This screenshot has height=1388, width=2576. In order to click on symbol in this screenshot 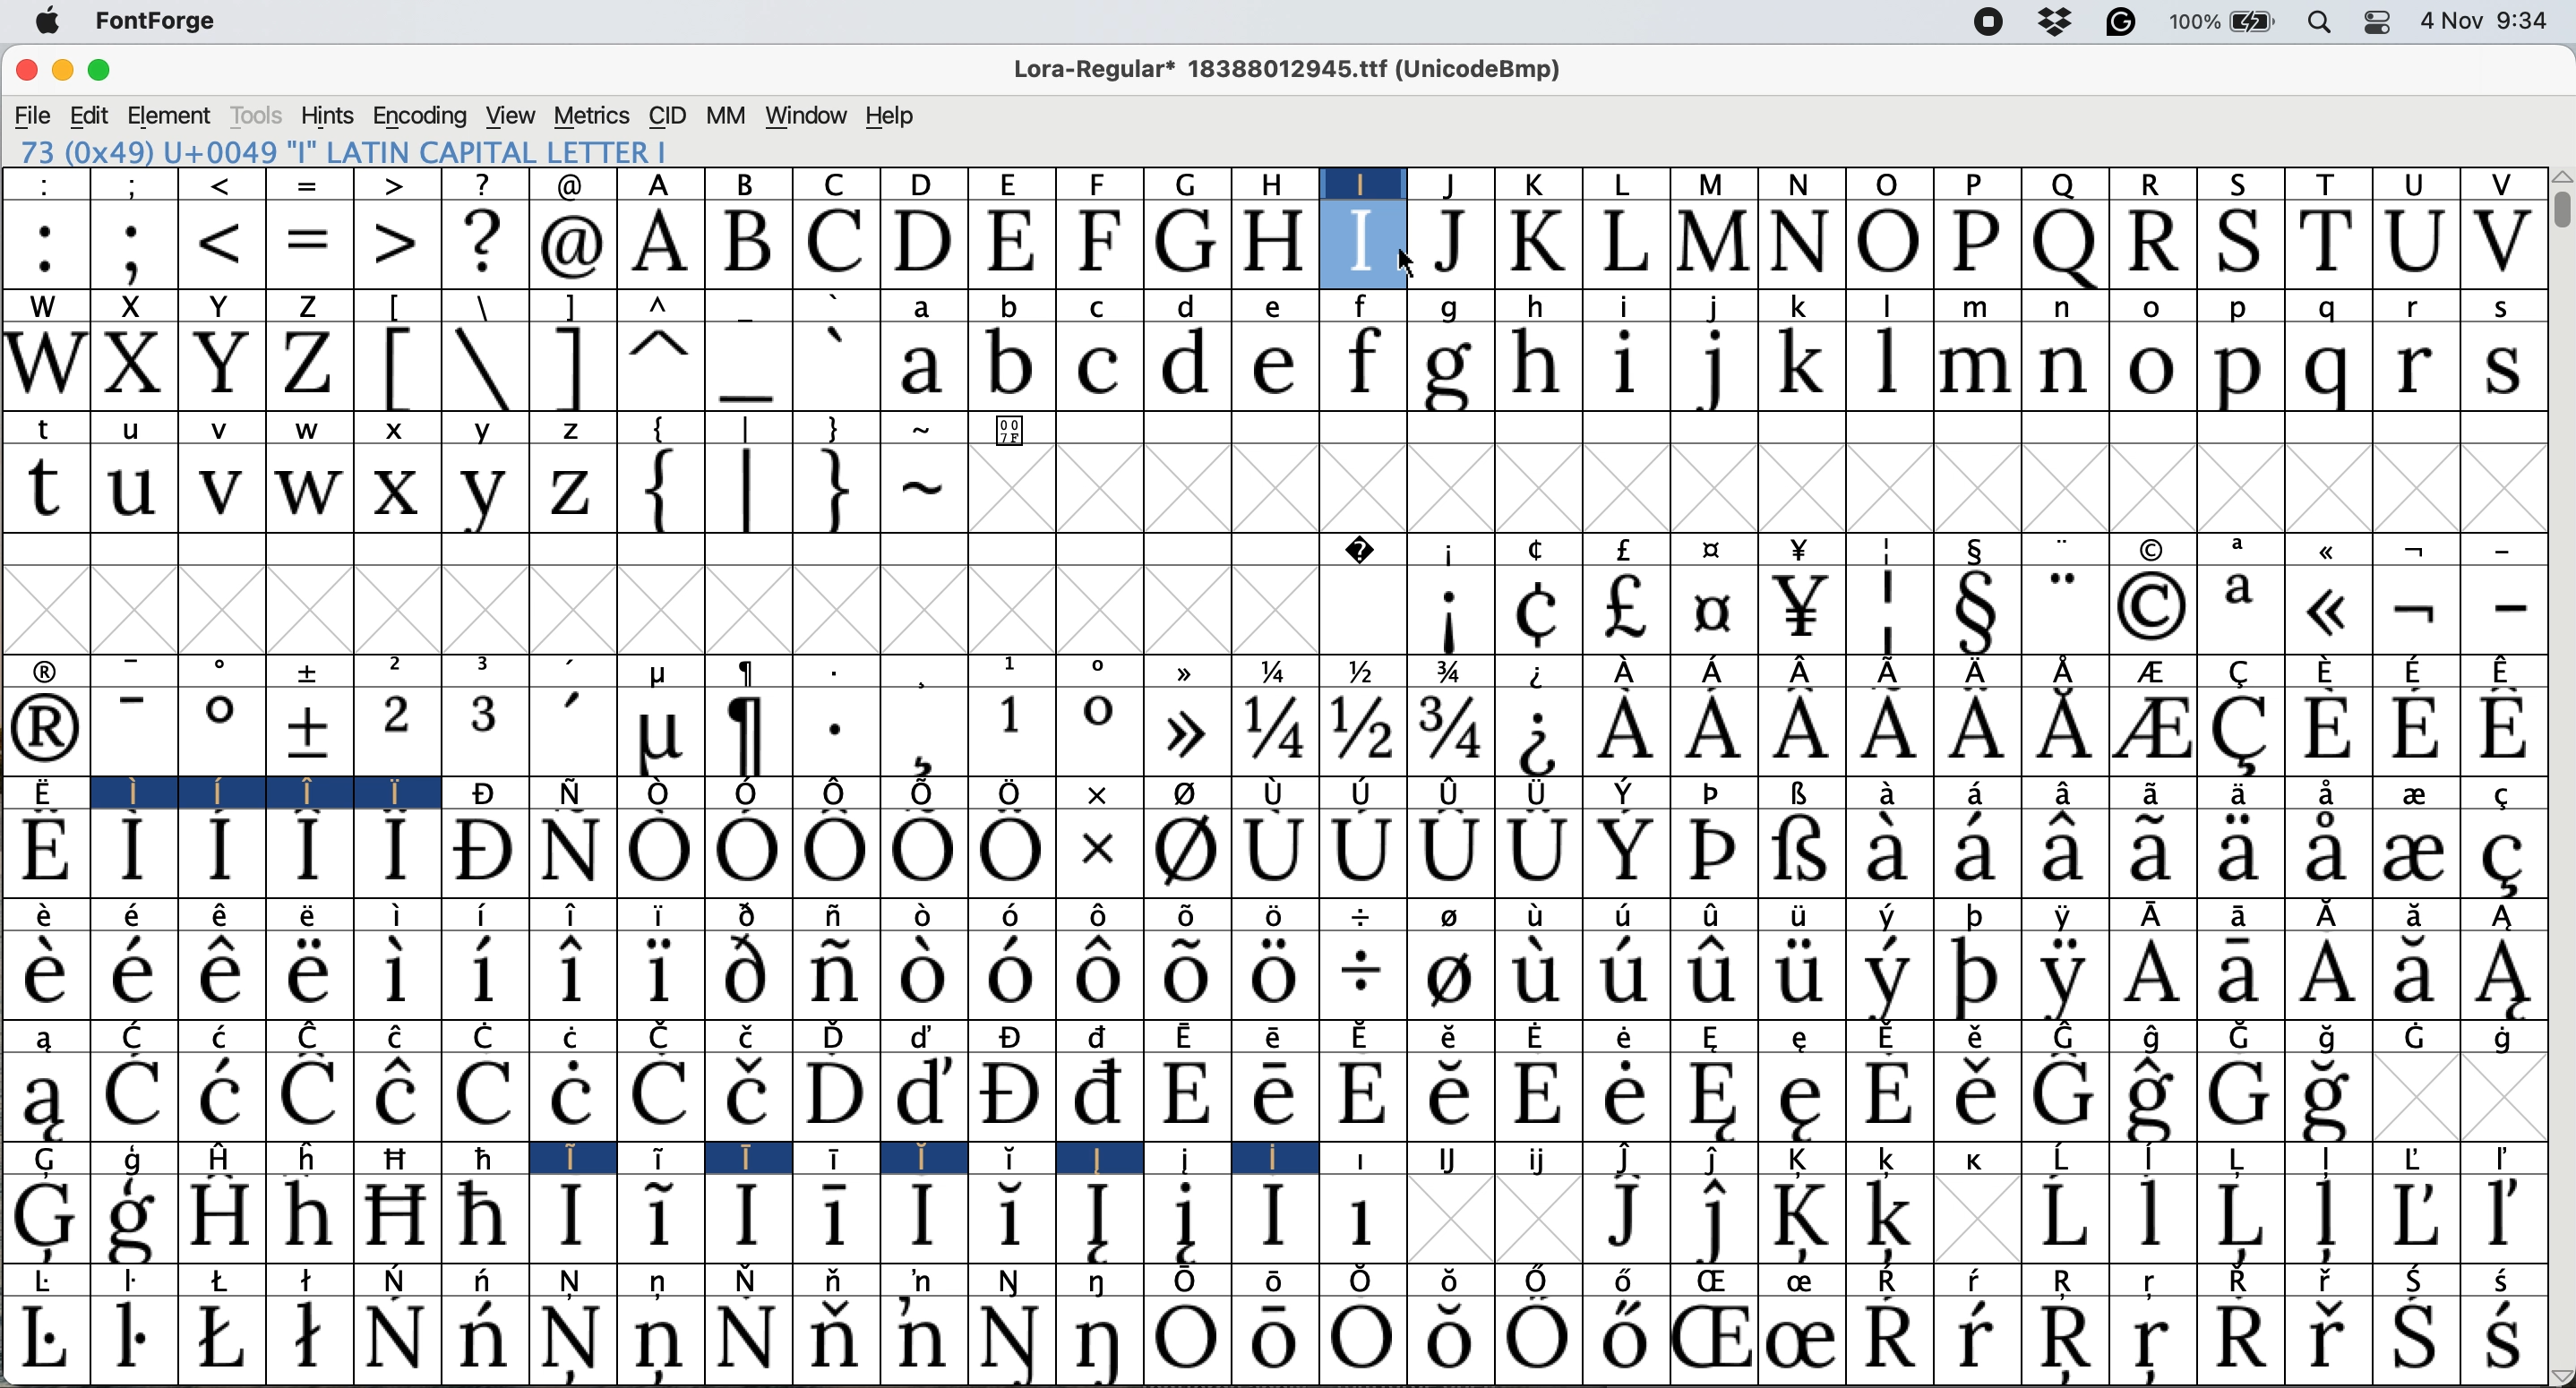, I will do `click(1187, 672)`.